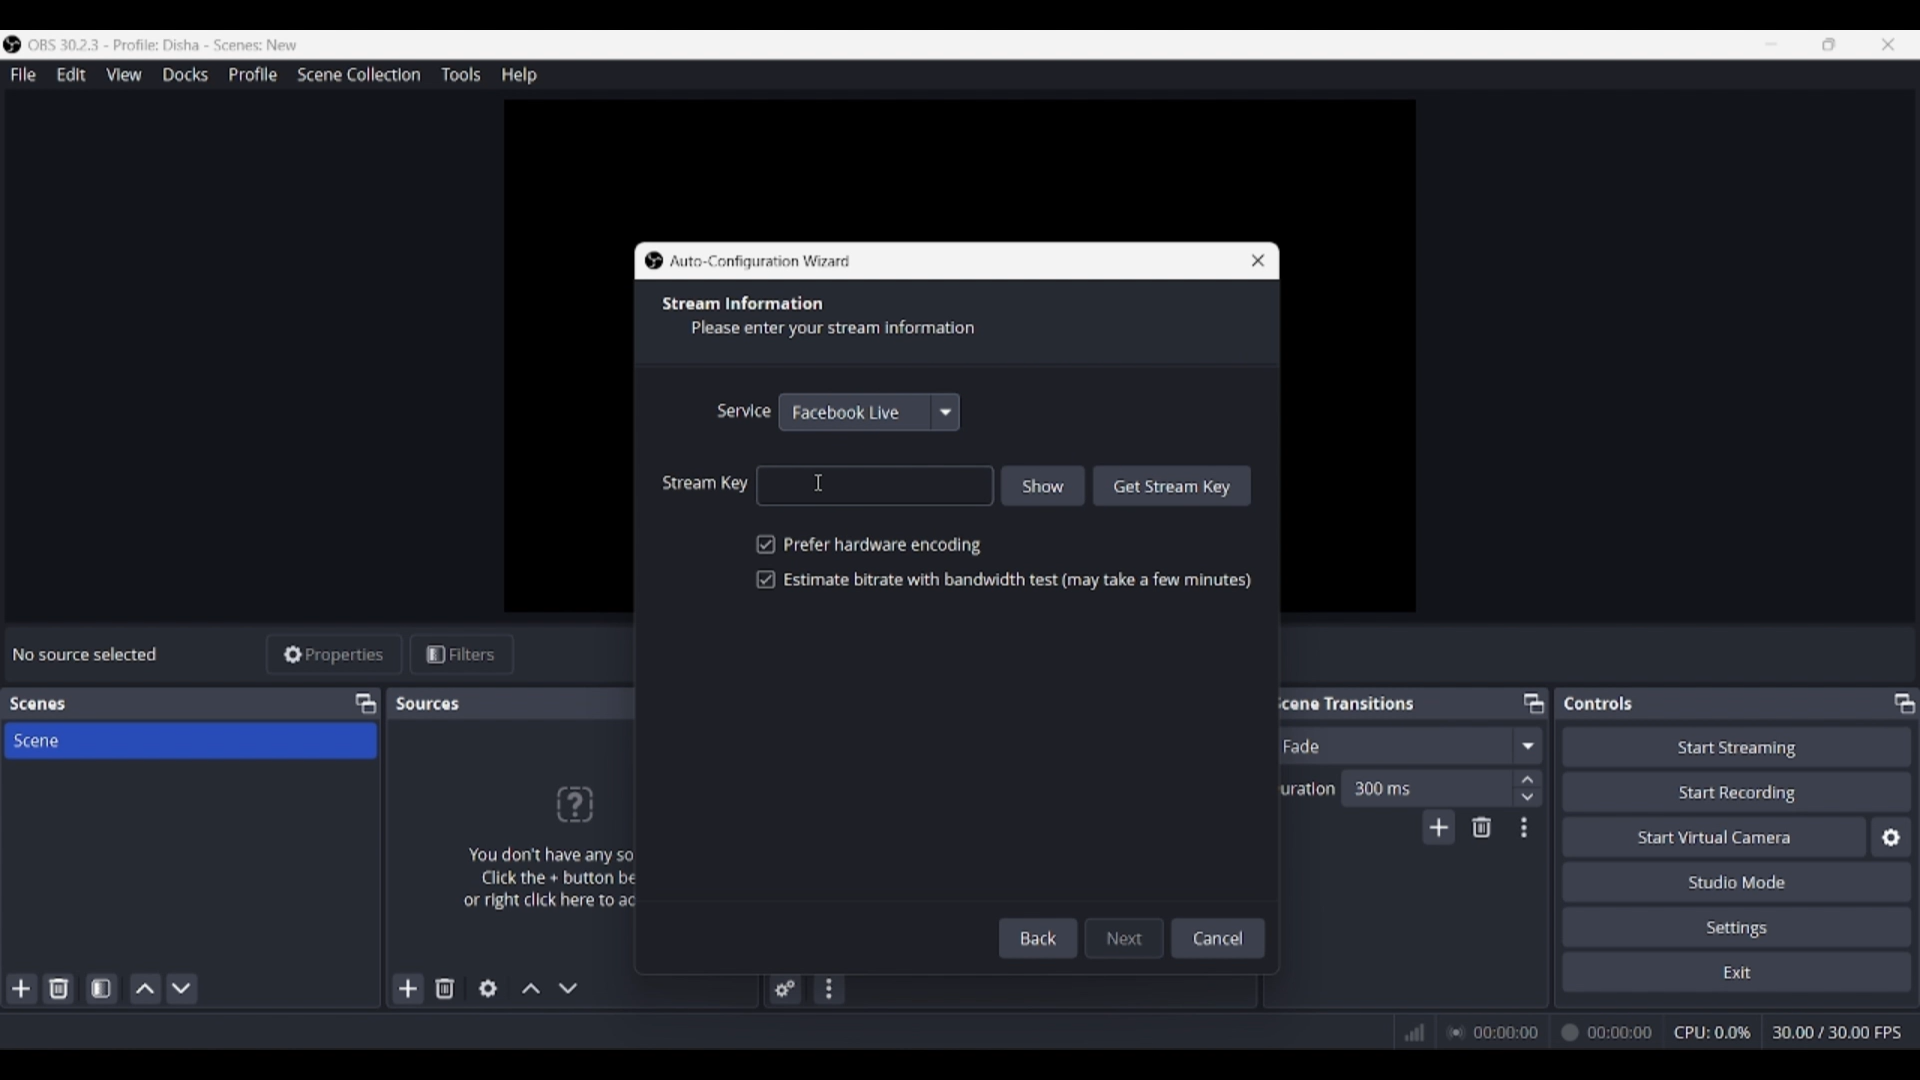 This screenshot has width=1920, height=1080. Describe the element at coordinates (460, 74) in the screenshot. I see `Tools menu` at that location.